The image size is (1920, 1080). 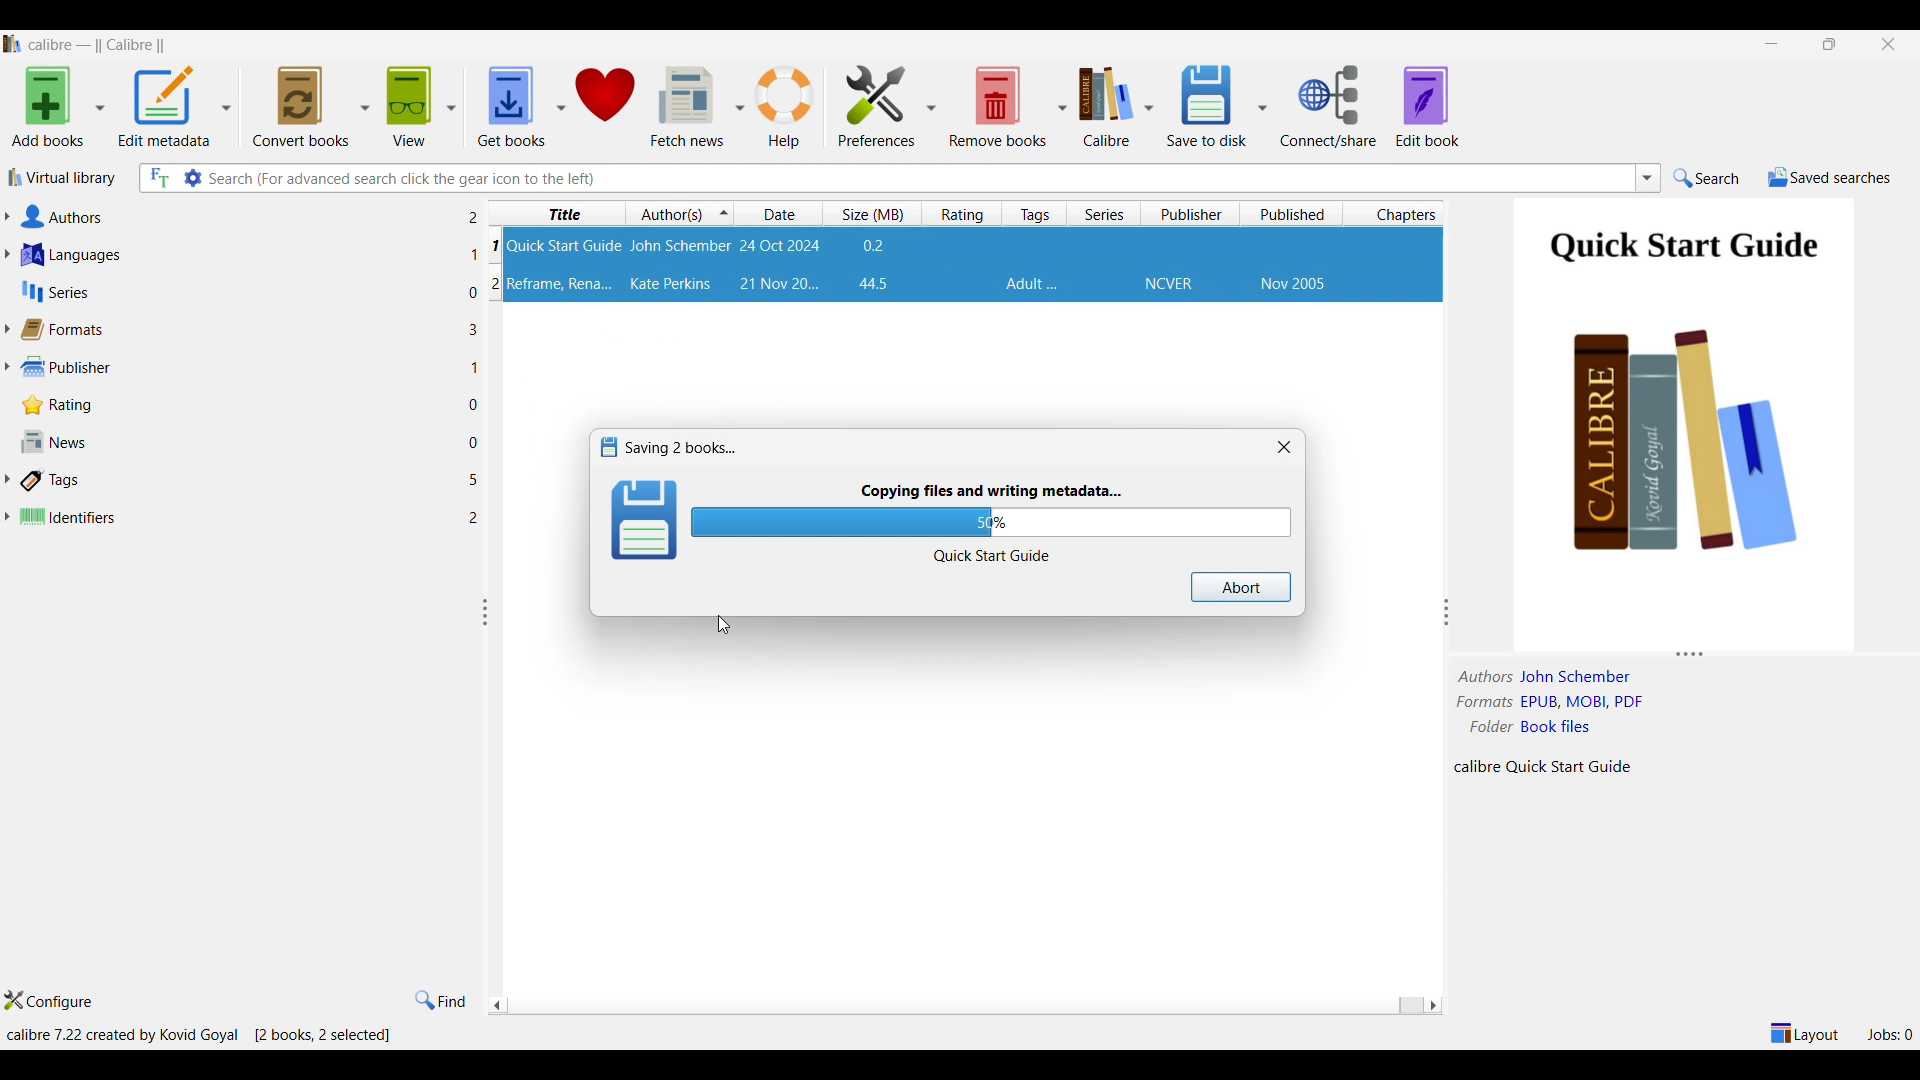 I want to click on Software name, so click(x=98, y=45).